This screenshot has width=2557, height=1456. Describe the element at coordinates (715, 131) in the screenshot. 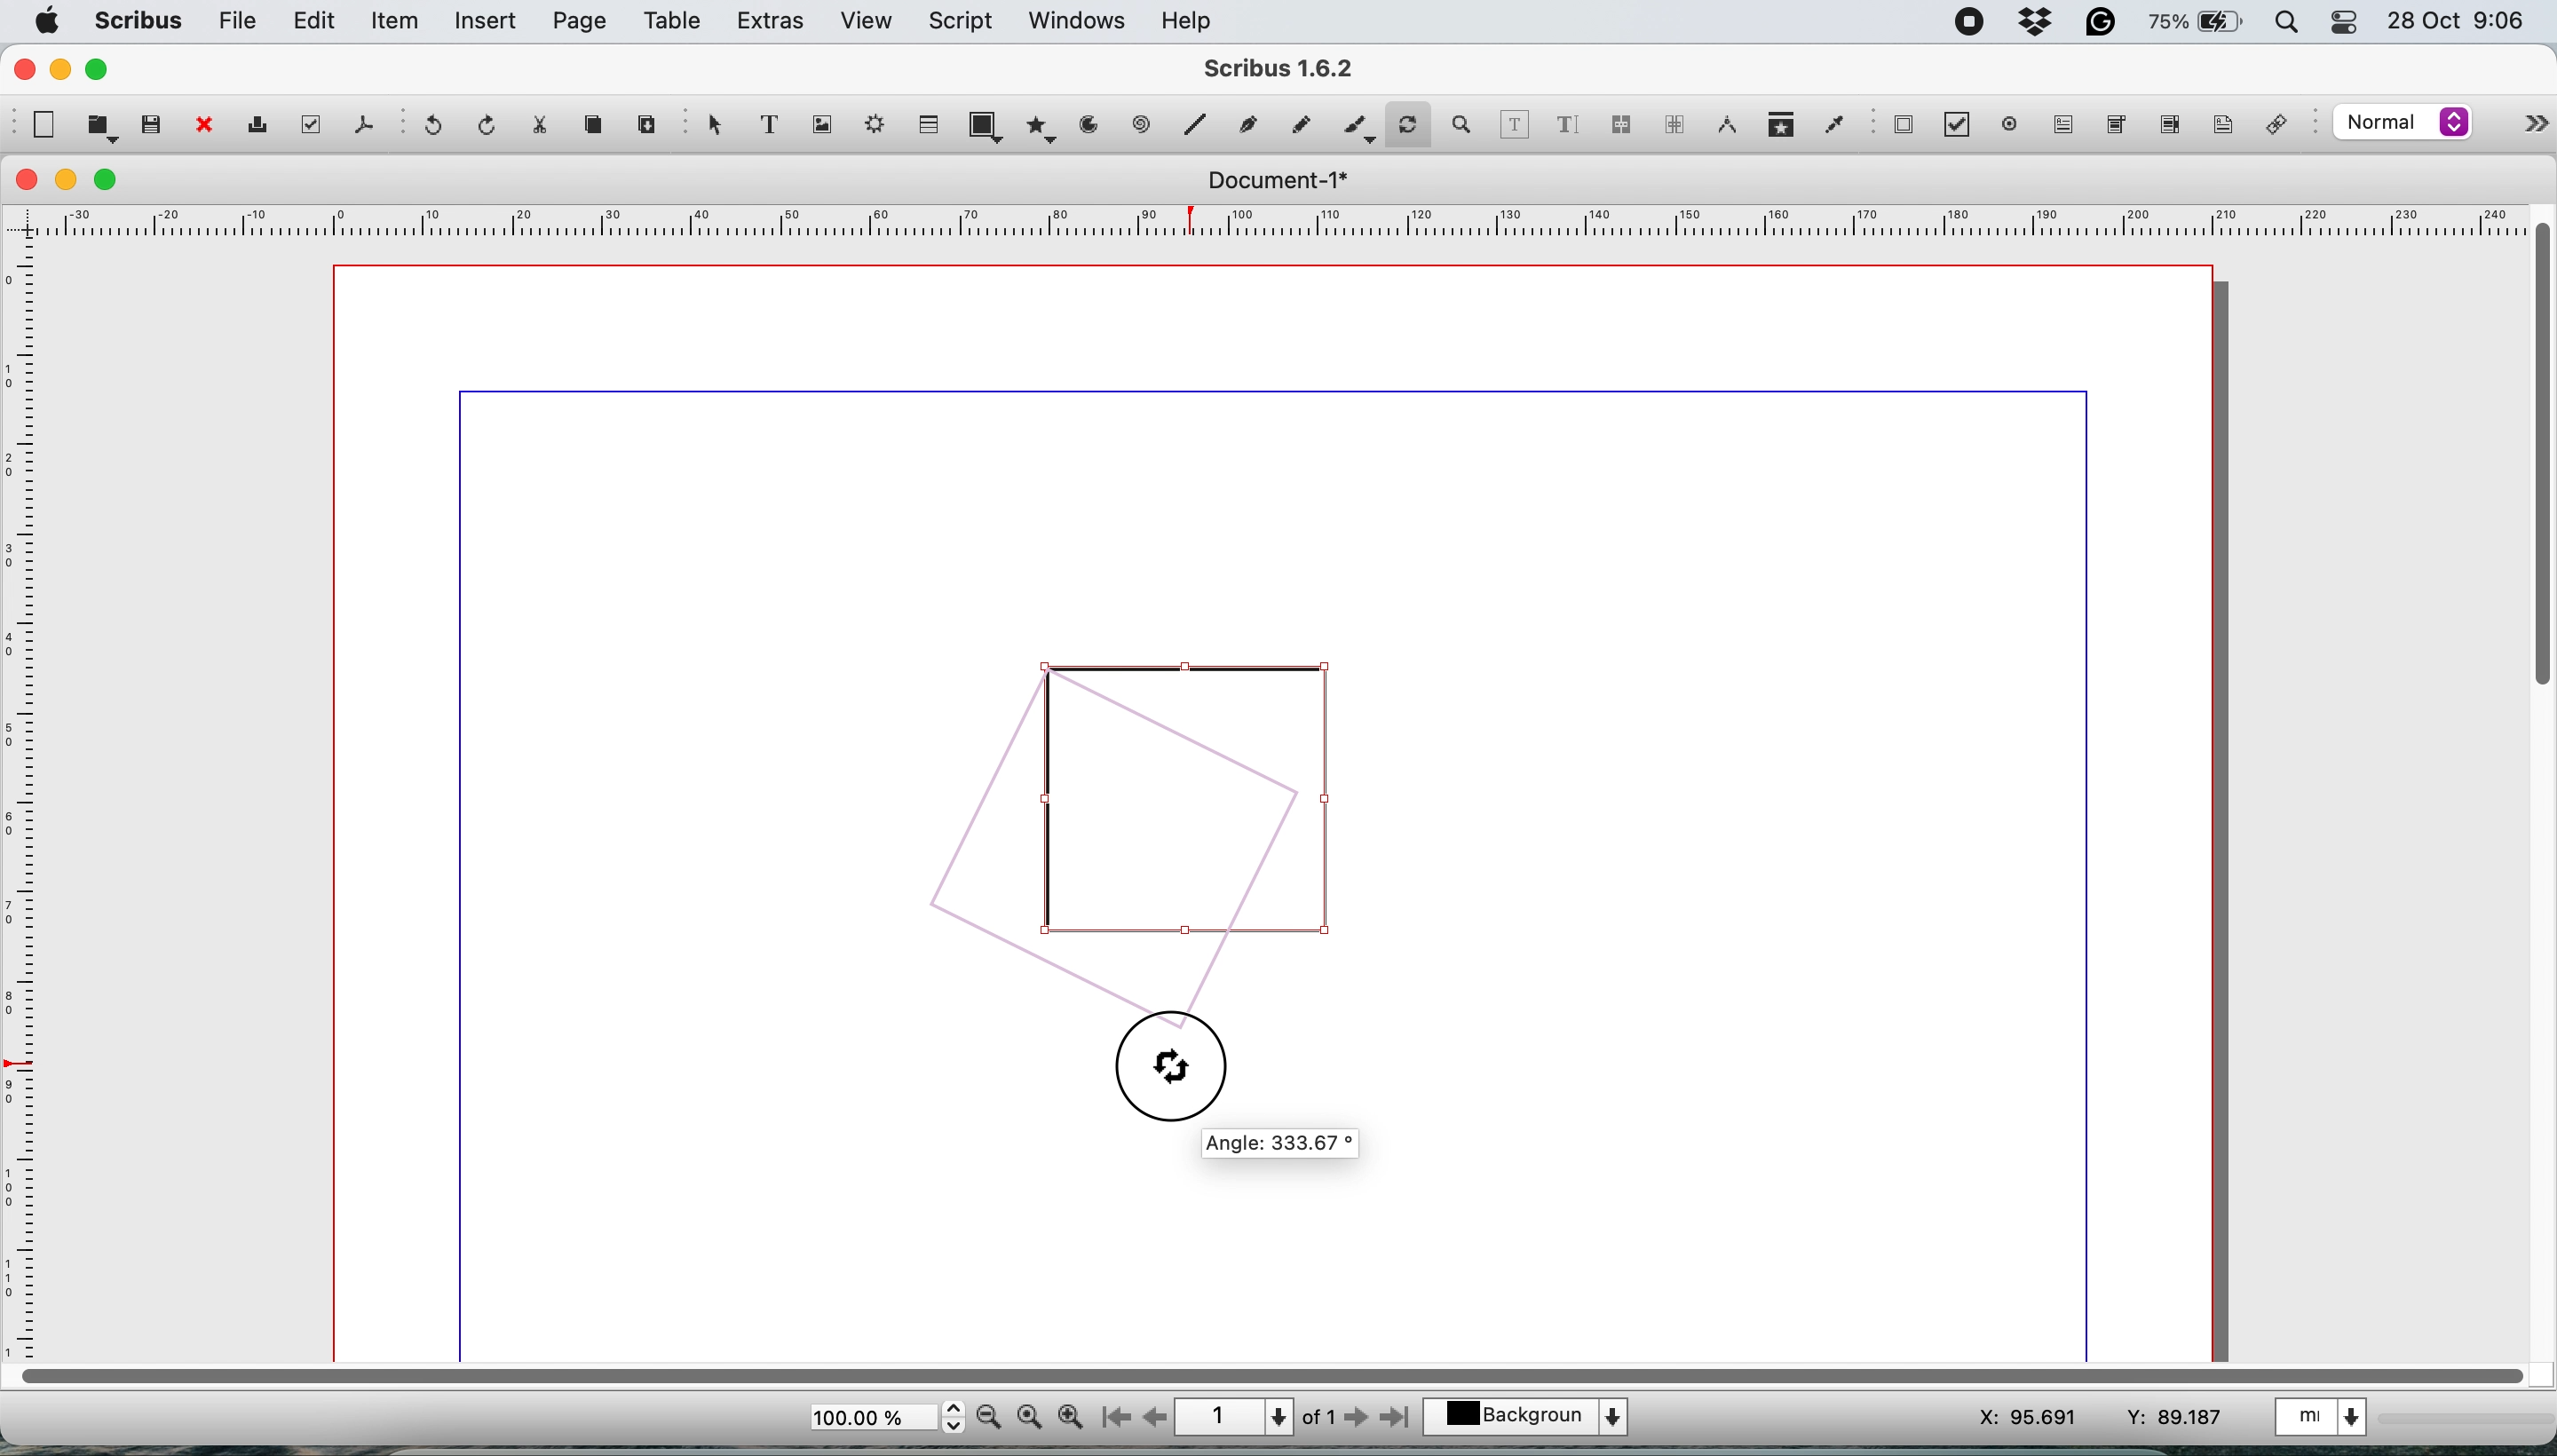

I see `select item` at that location.